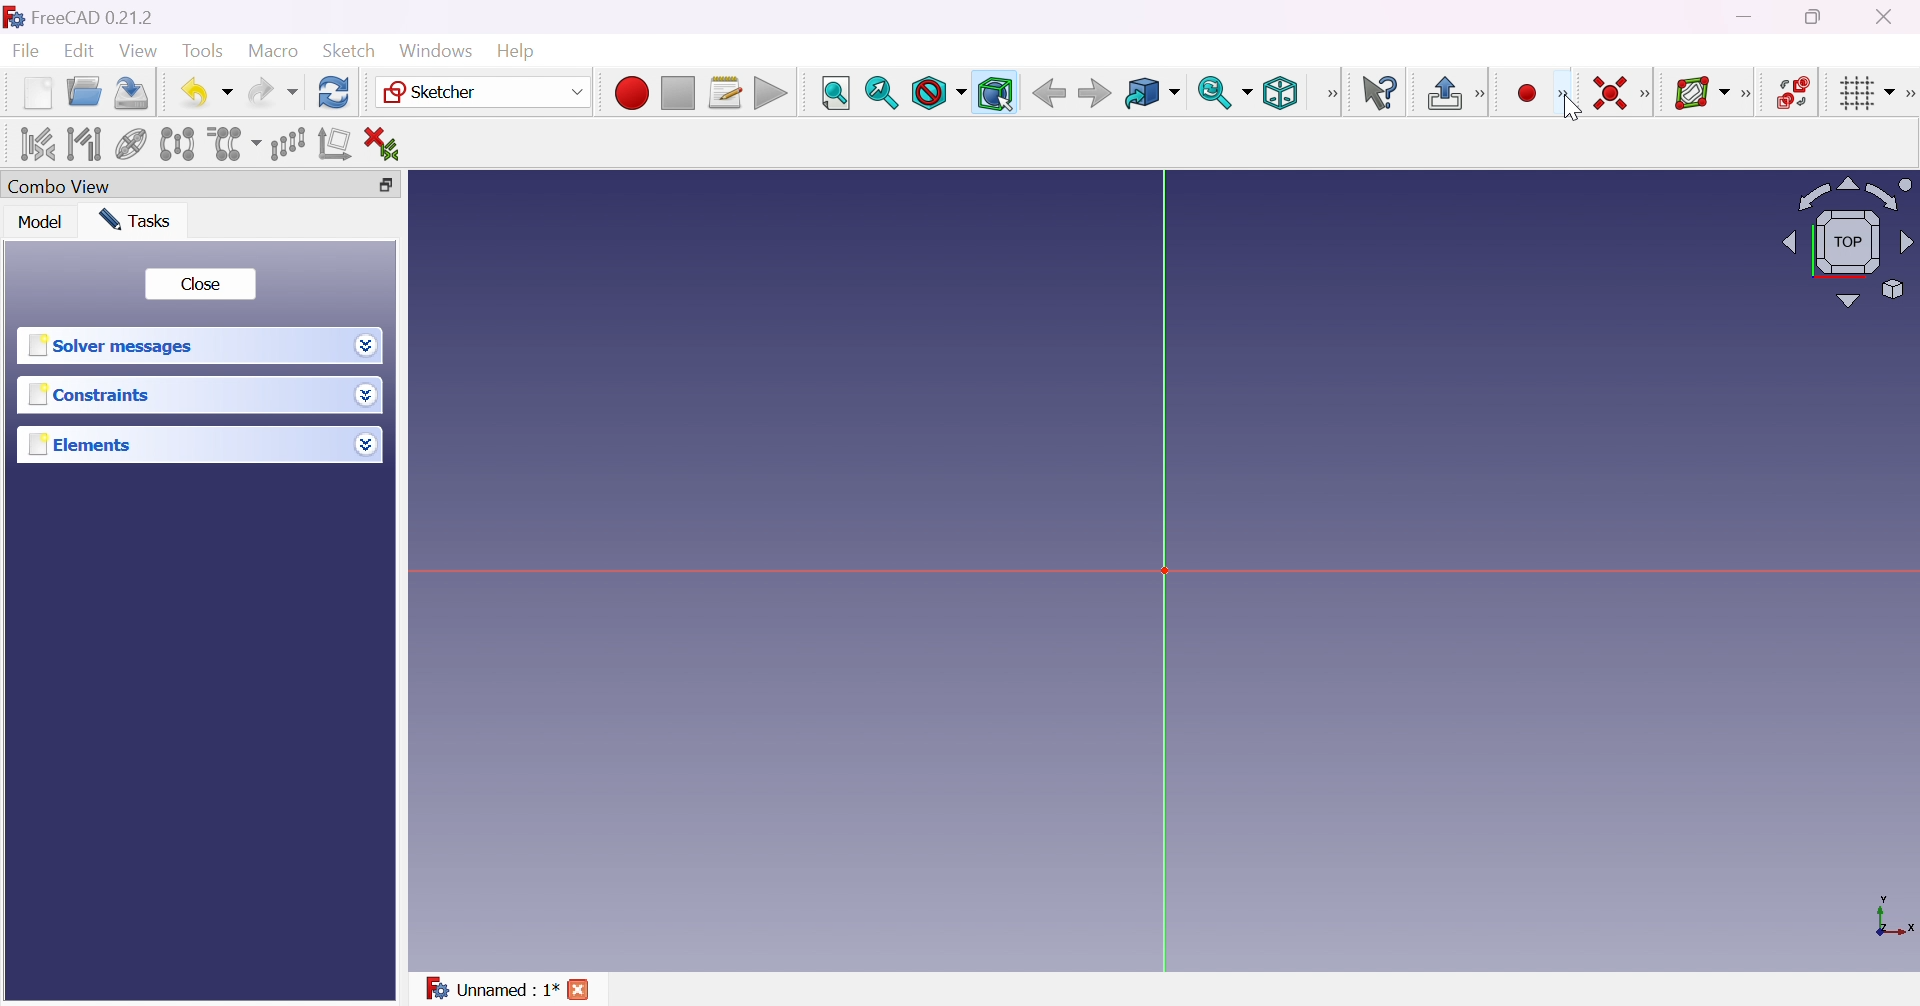 This screenshot has height=1006, width=1920. I want to click on Redo, so click(273, 92).